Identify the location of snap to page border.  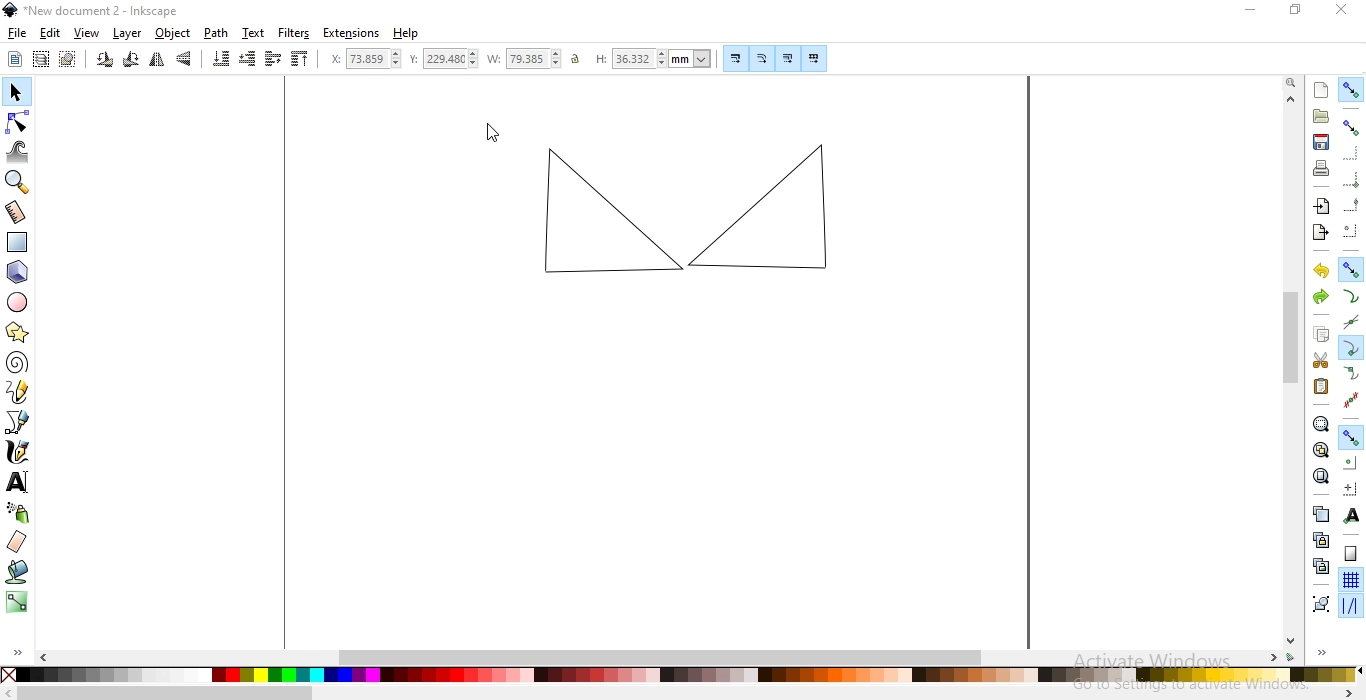
(1350, 554).